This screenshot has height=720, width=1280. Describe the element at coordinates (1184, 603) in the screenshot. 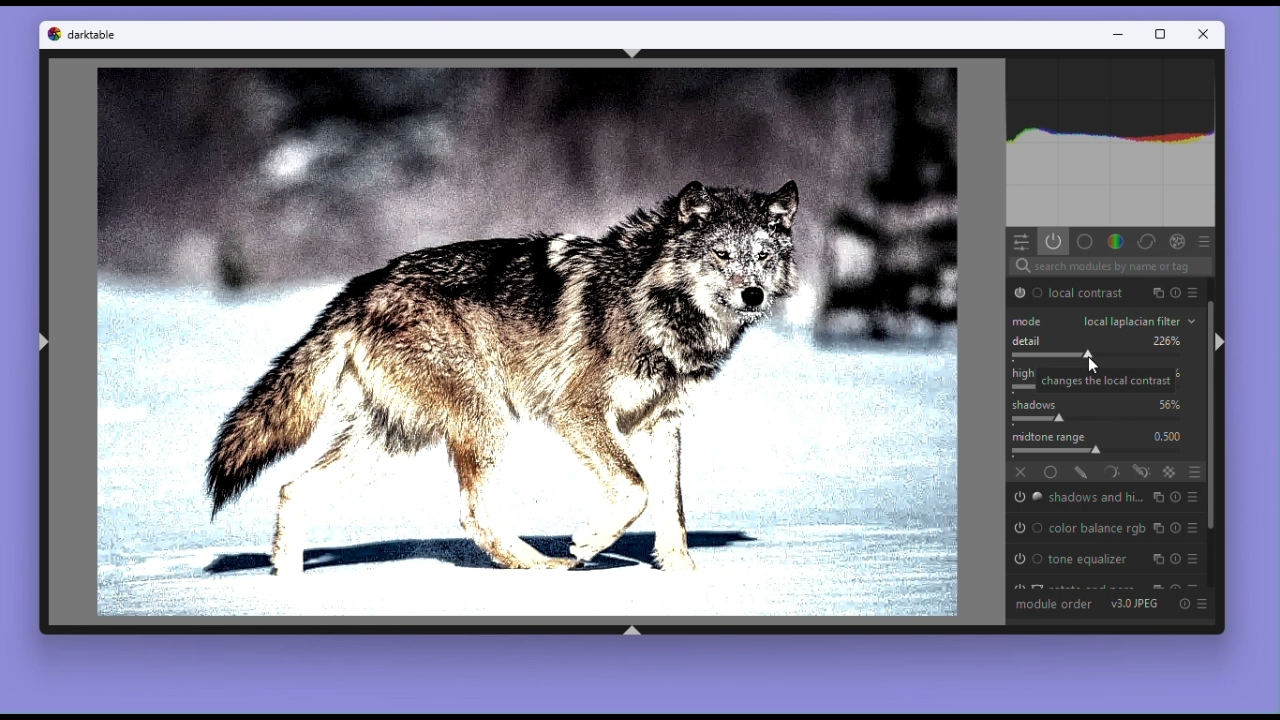

I see `Reset` at that location.